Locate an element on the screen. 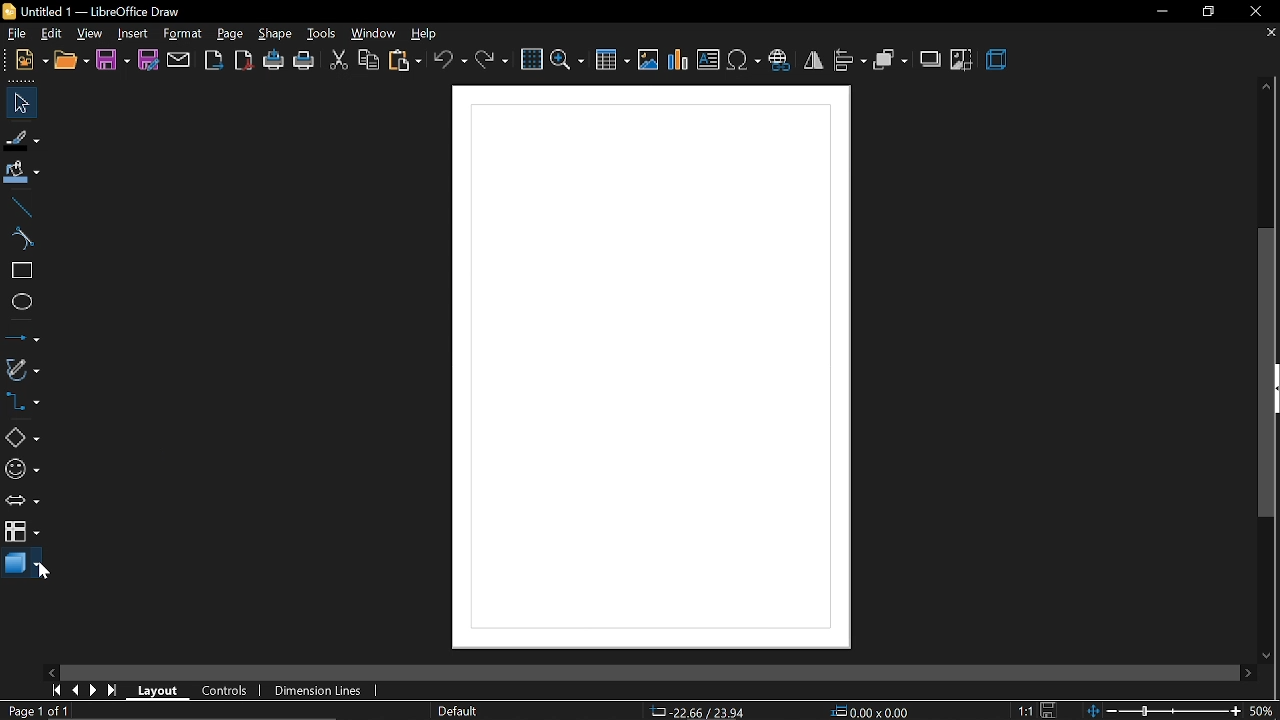  align is located at coordinates (850, 59).